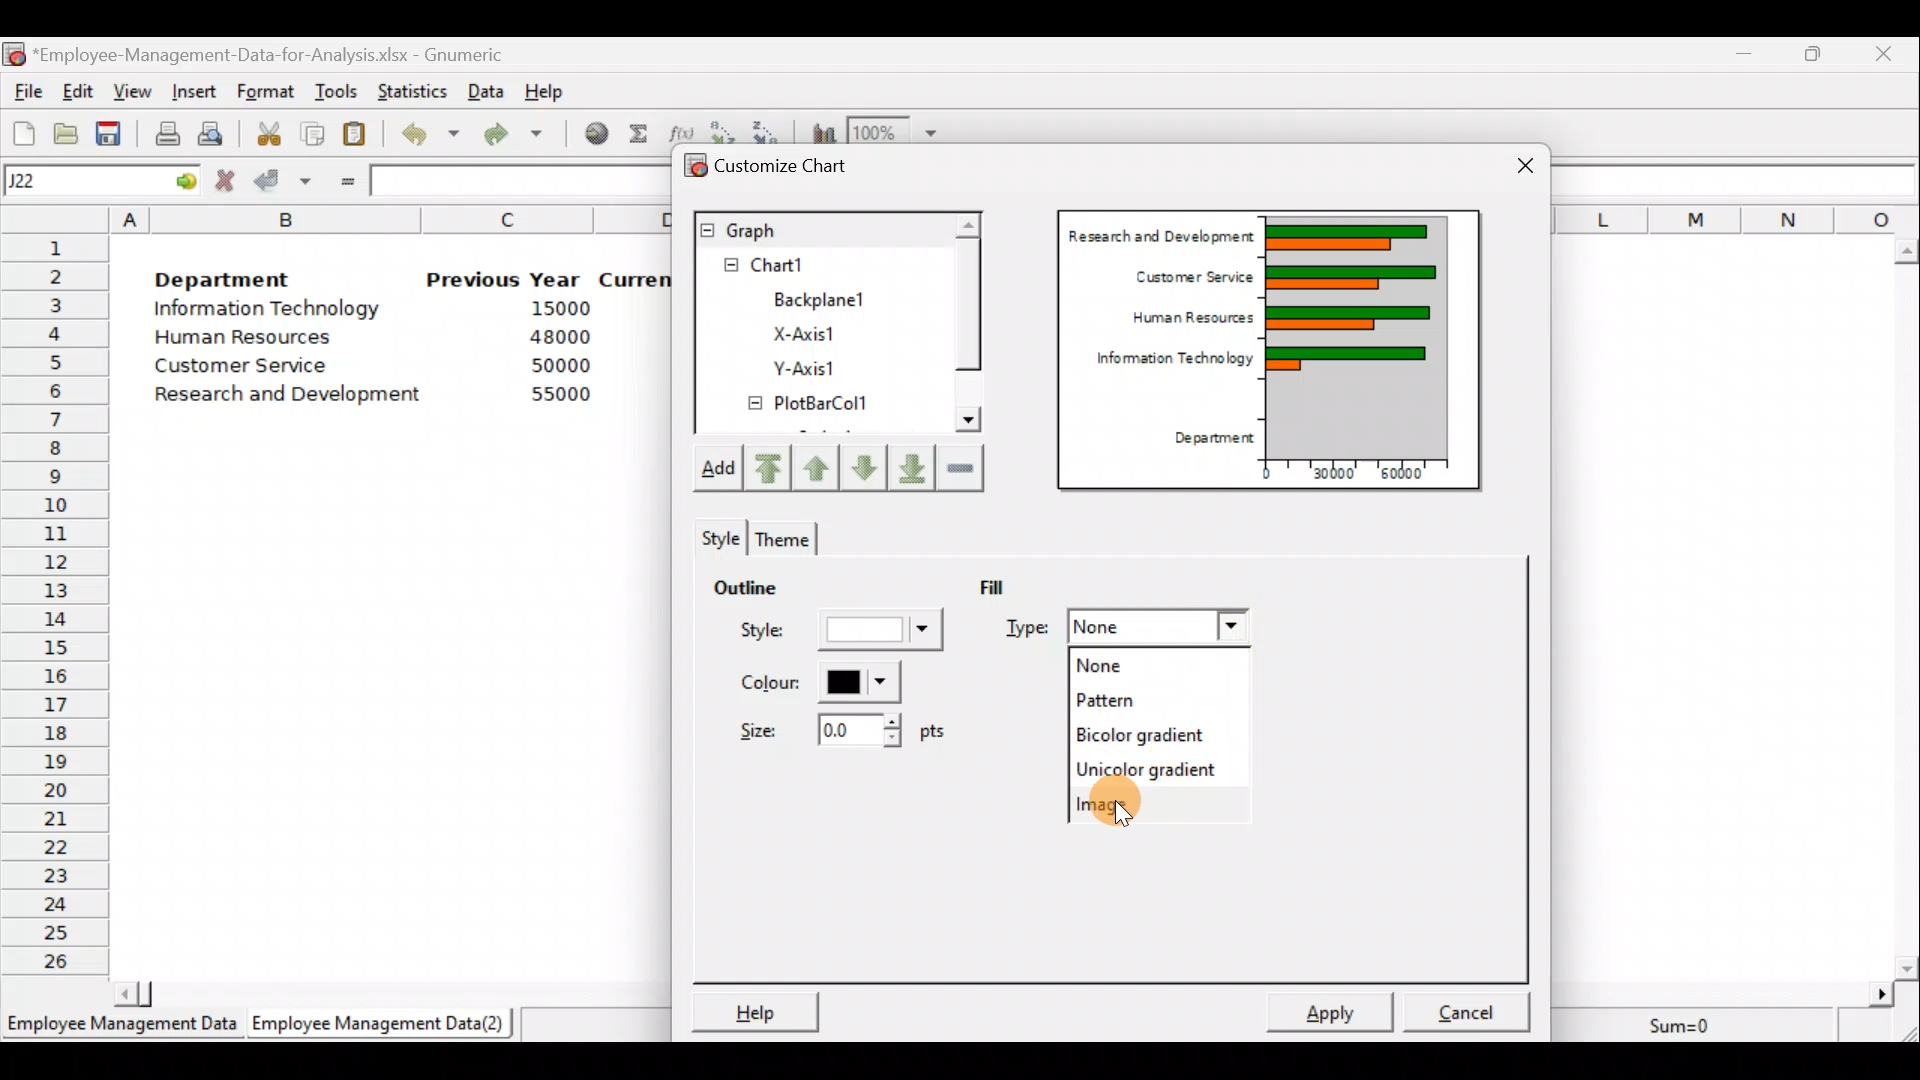 The width and height of the screenshot is (1920, 1080). I want to click on Sort in Ascending order, so click(724, 129).